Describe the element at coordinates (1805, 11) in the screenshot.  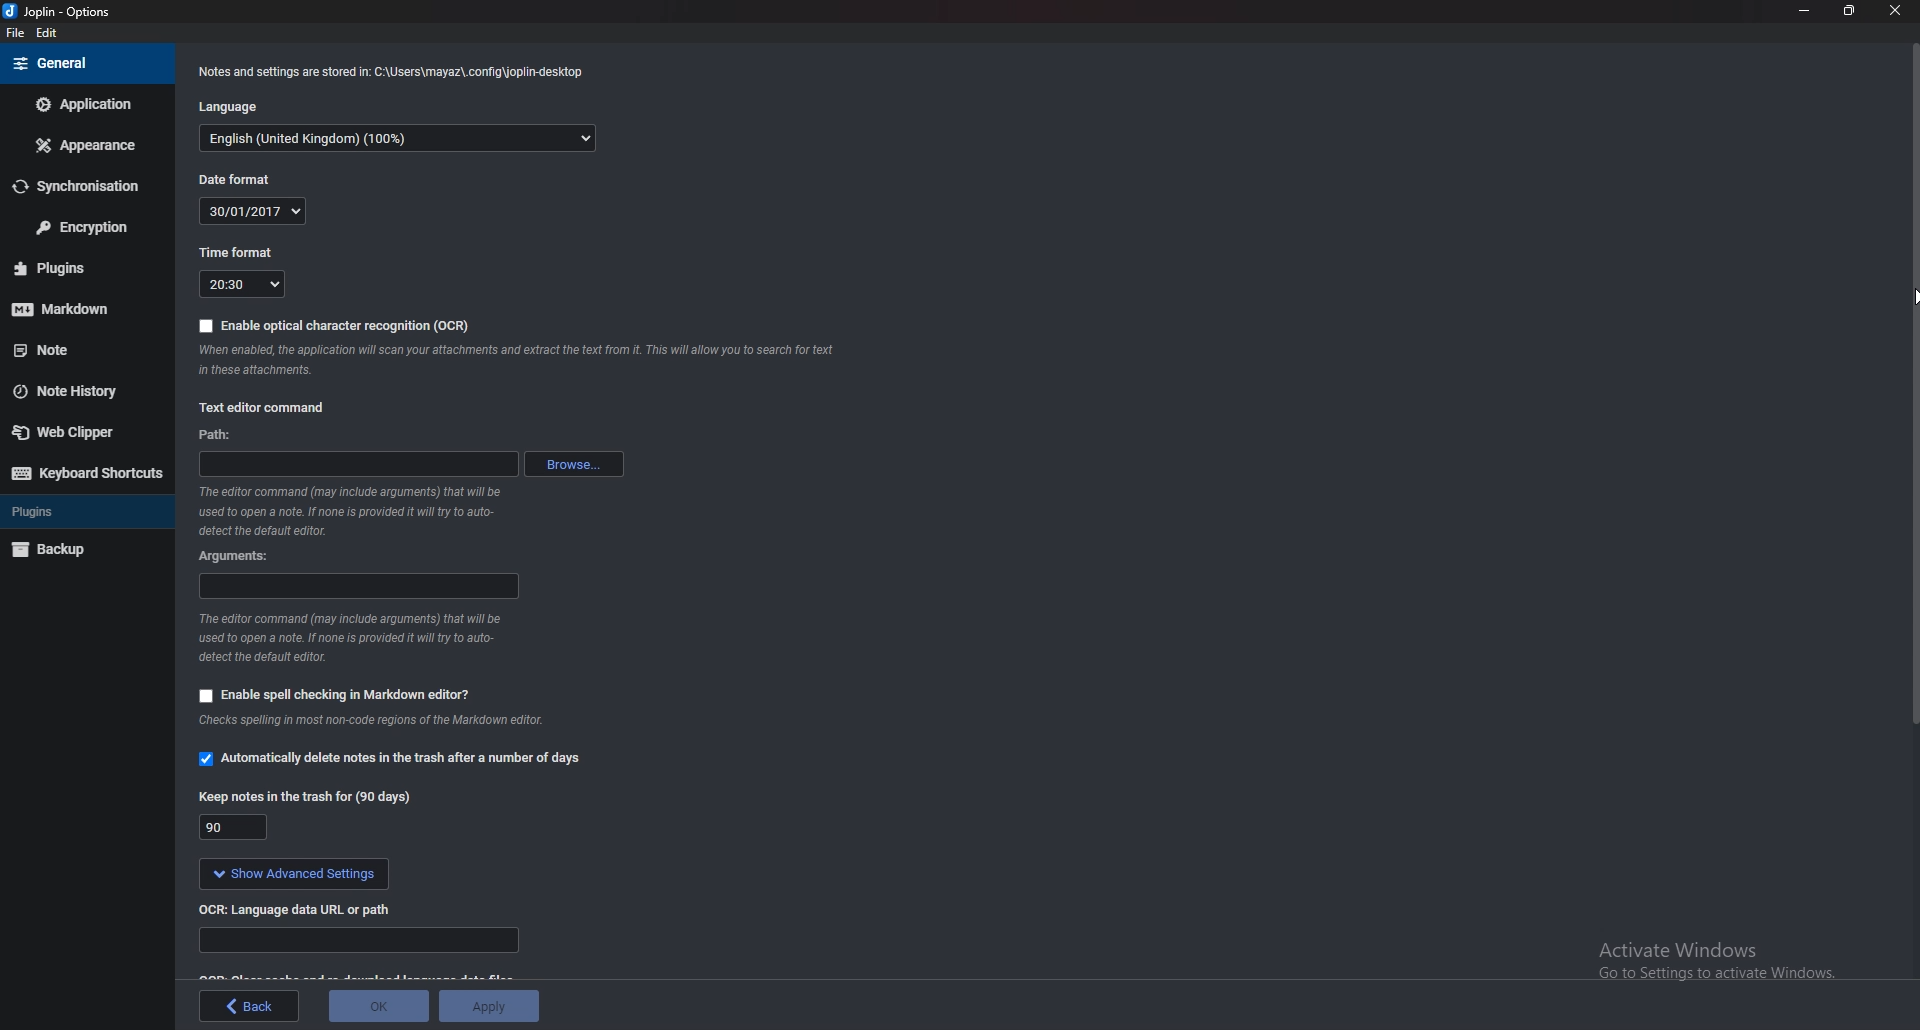
I see `Minimize` at that location.